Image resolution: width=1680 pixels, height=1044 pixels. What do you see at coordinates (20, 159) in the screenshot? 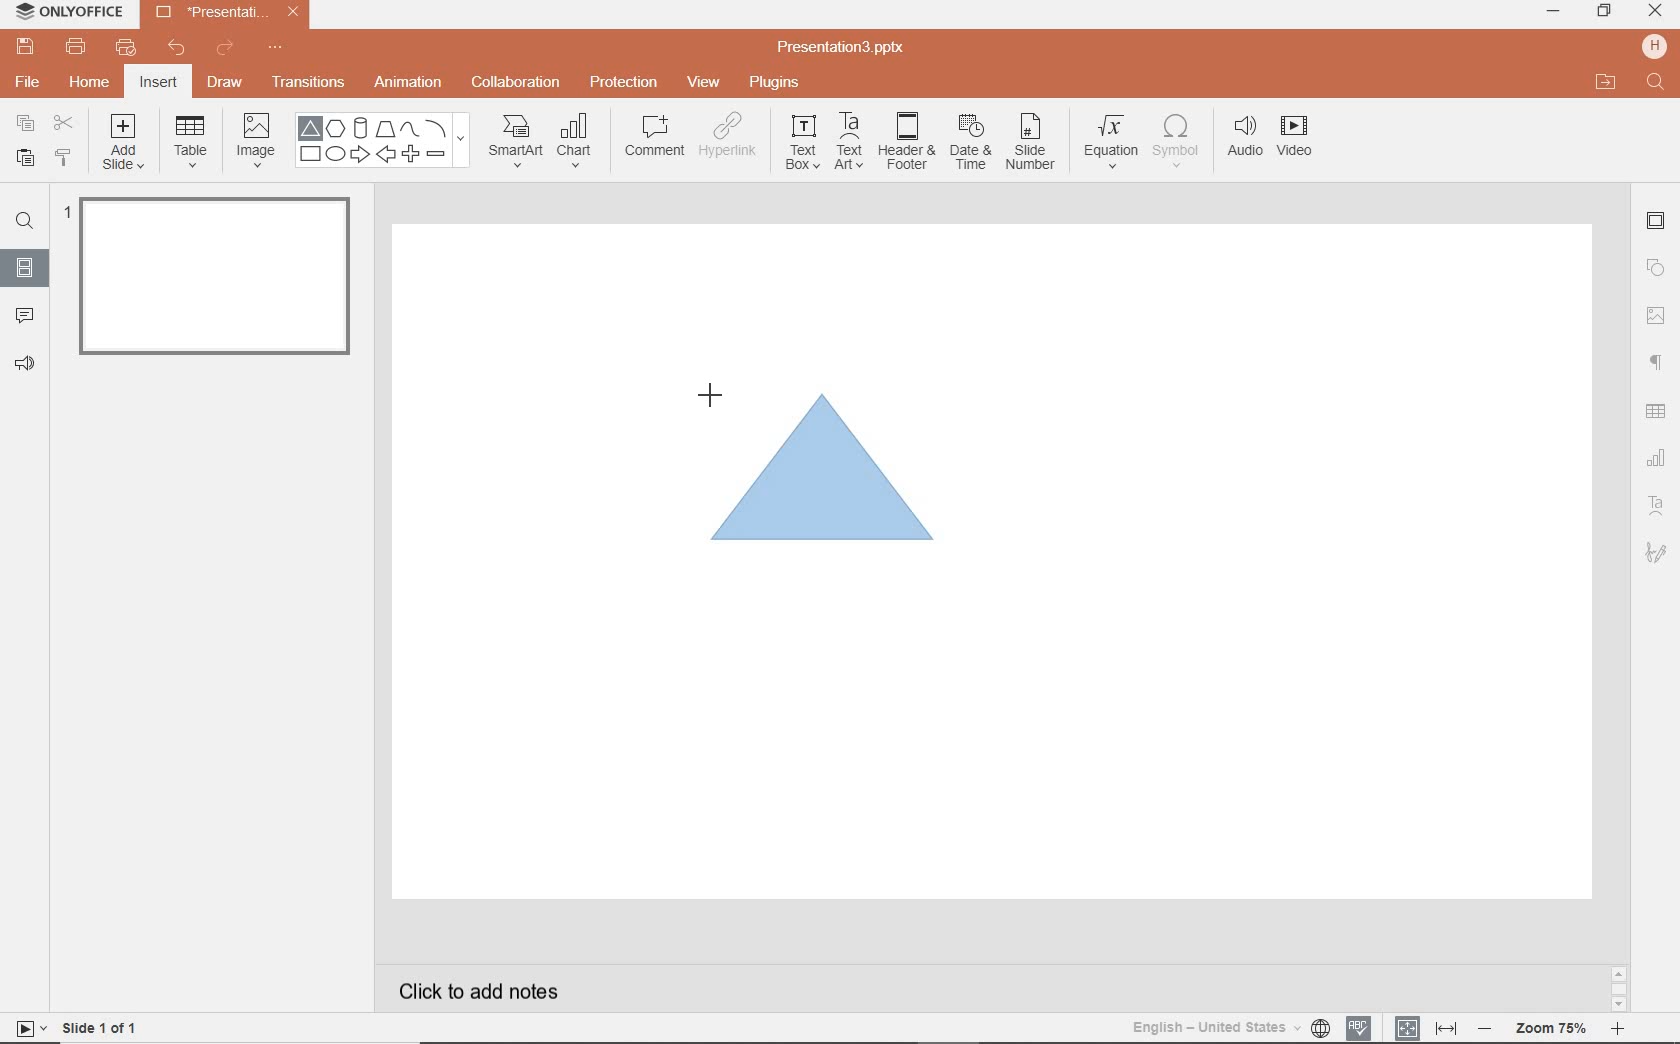
I see `PASTE` at bounding box center [20, 159].